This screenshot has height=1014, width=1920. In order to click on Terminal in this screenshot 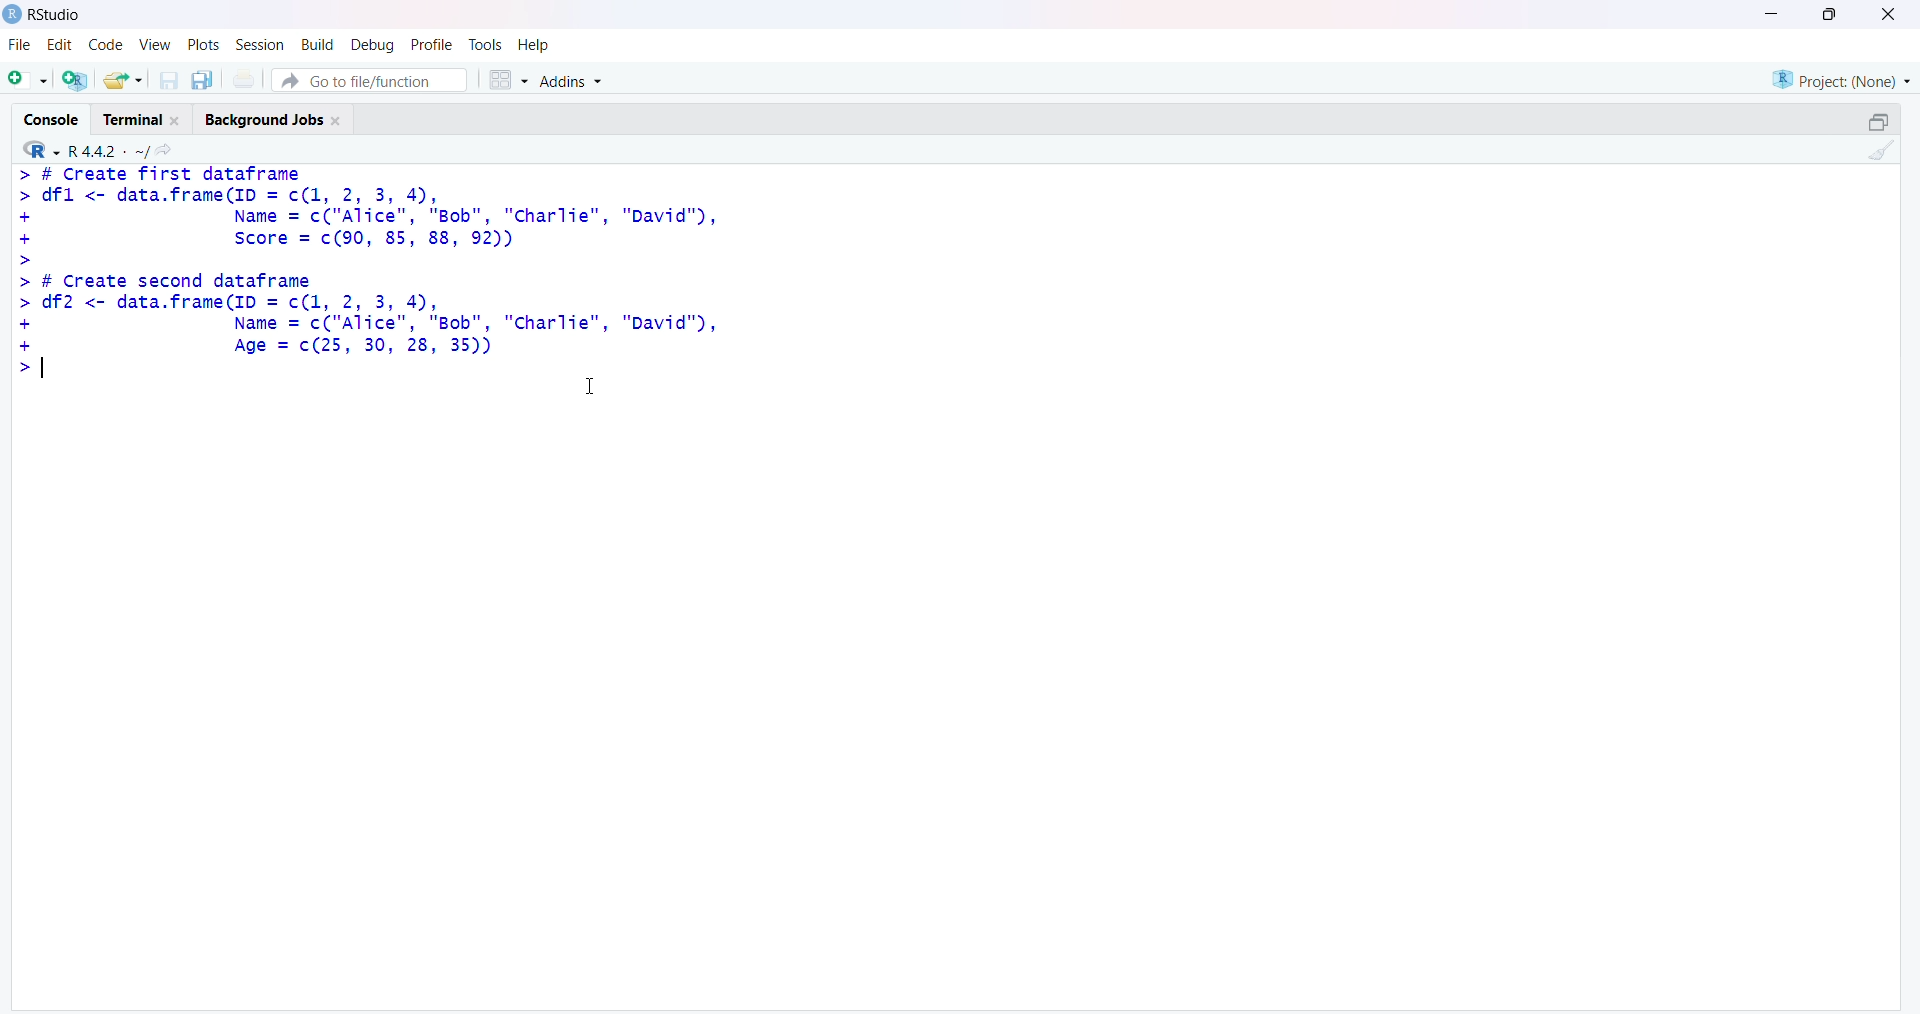, I will do `click(135, 121)`.